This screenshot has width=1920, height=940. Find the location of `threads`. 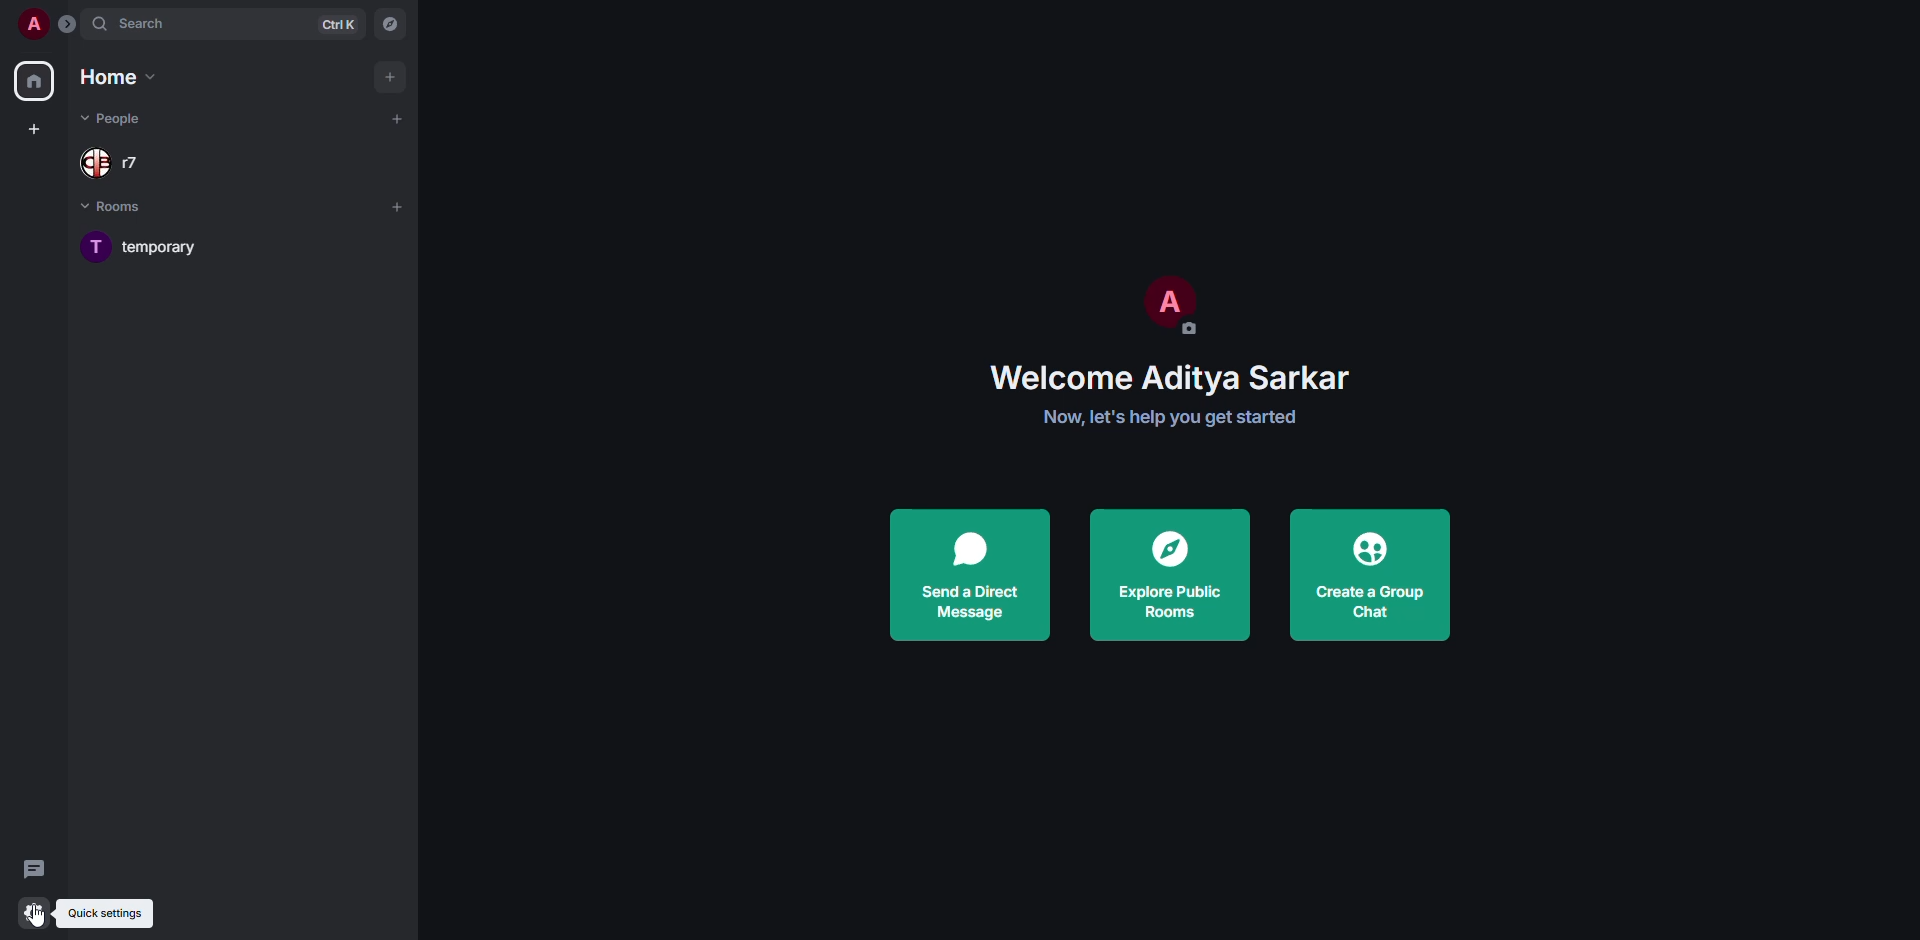

threads is located at coordinates (33, 868).